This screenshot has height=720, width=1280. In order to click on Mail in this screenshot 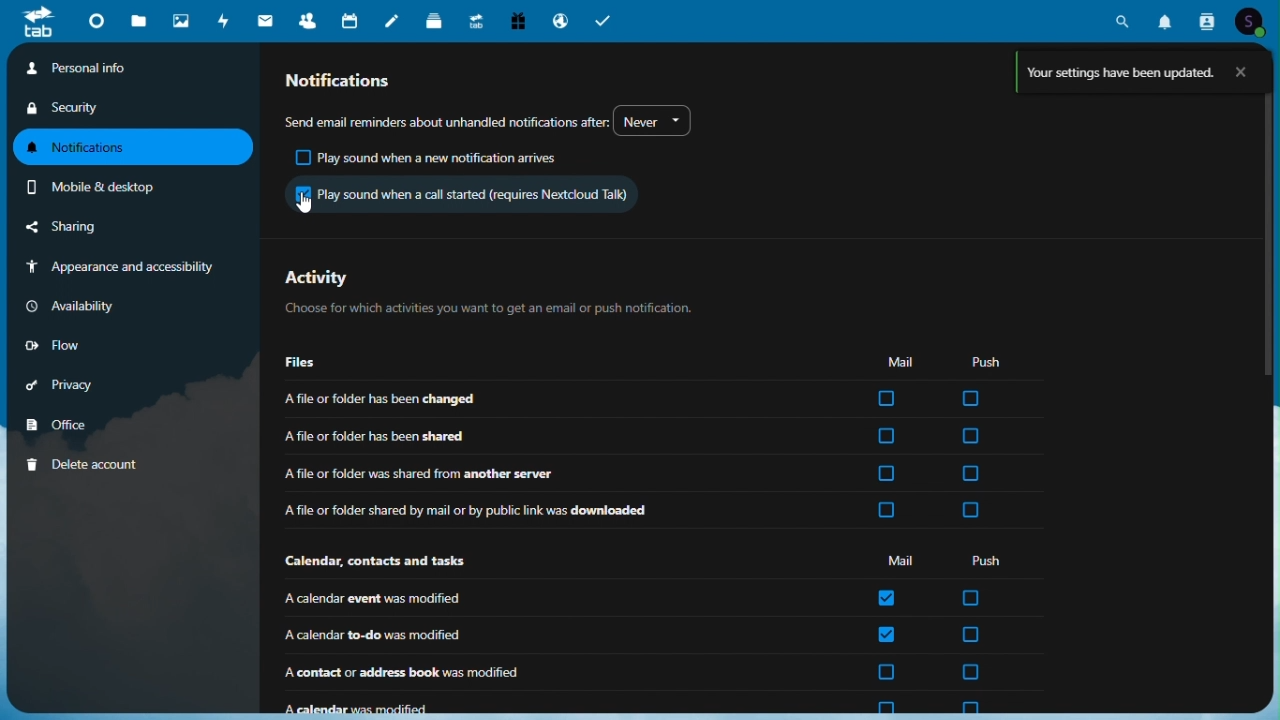, I will do `click(901, 361)`.